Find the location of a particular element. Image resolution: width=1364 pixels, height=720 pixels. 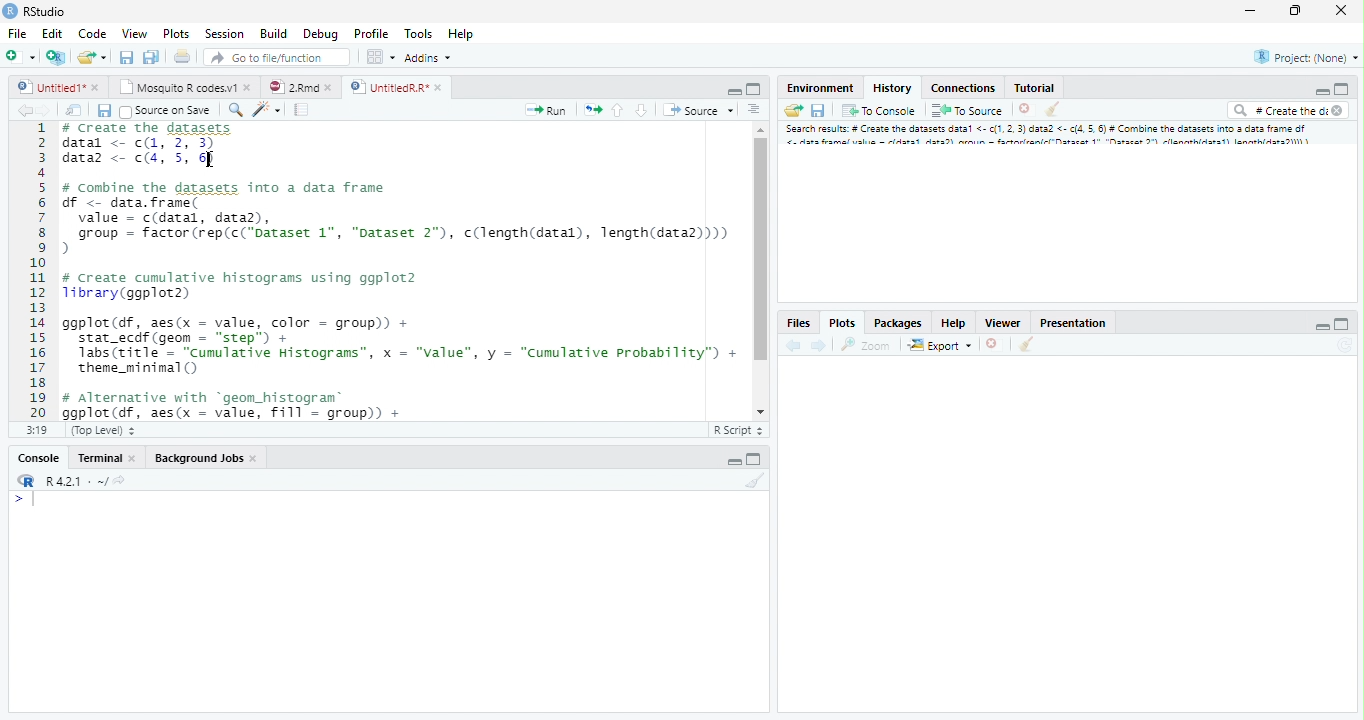

Source on Save is located at coordinates (165, 112).